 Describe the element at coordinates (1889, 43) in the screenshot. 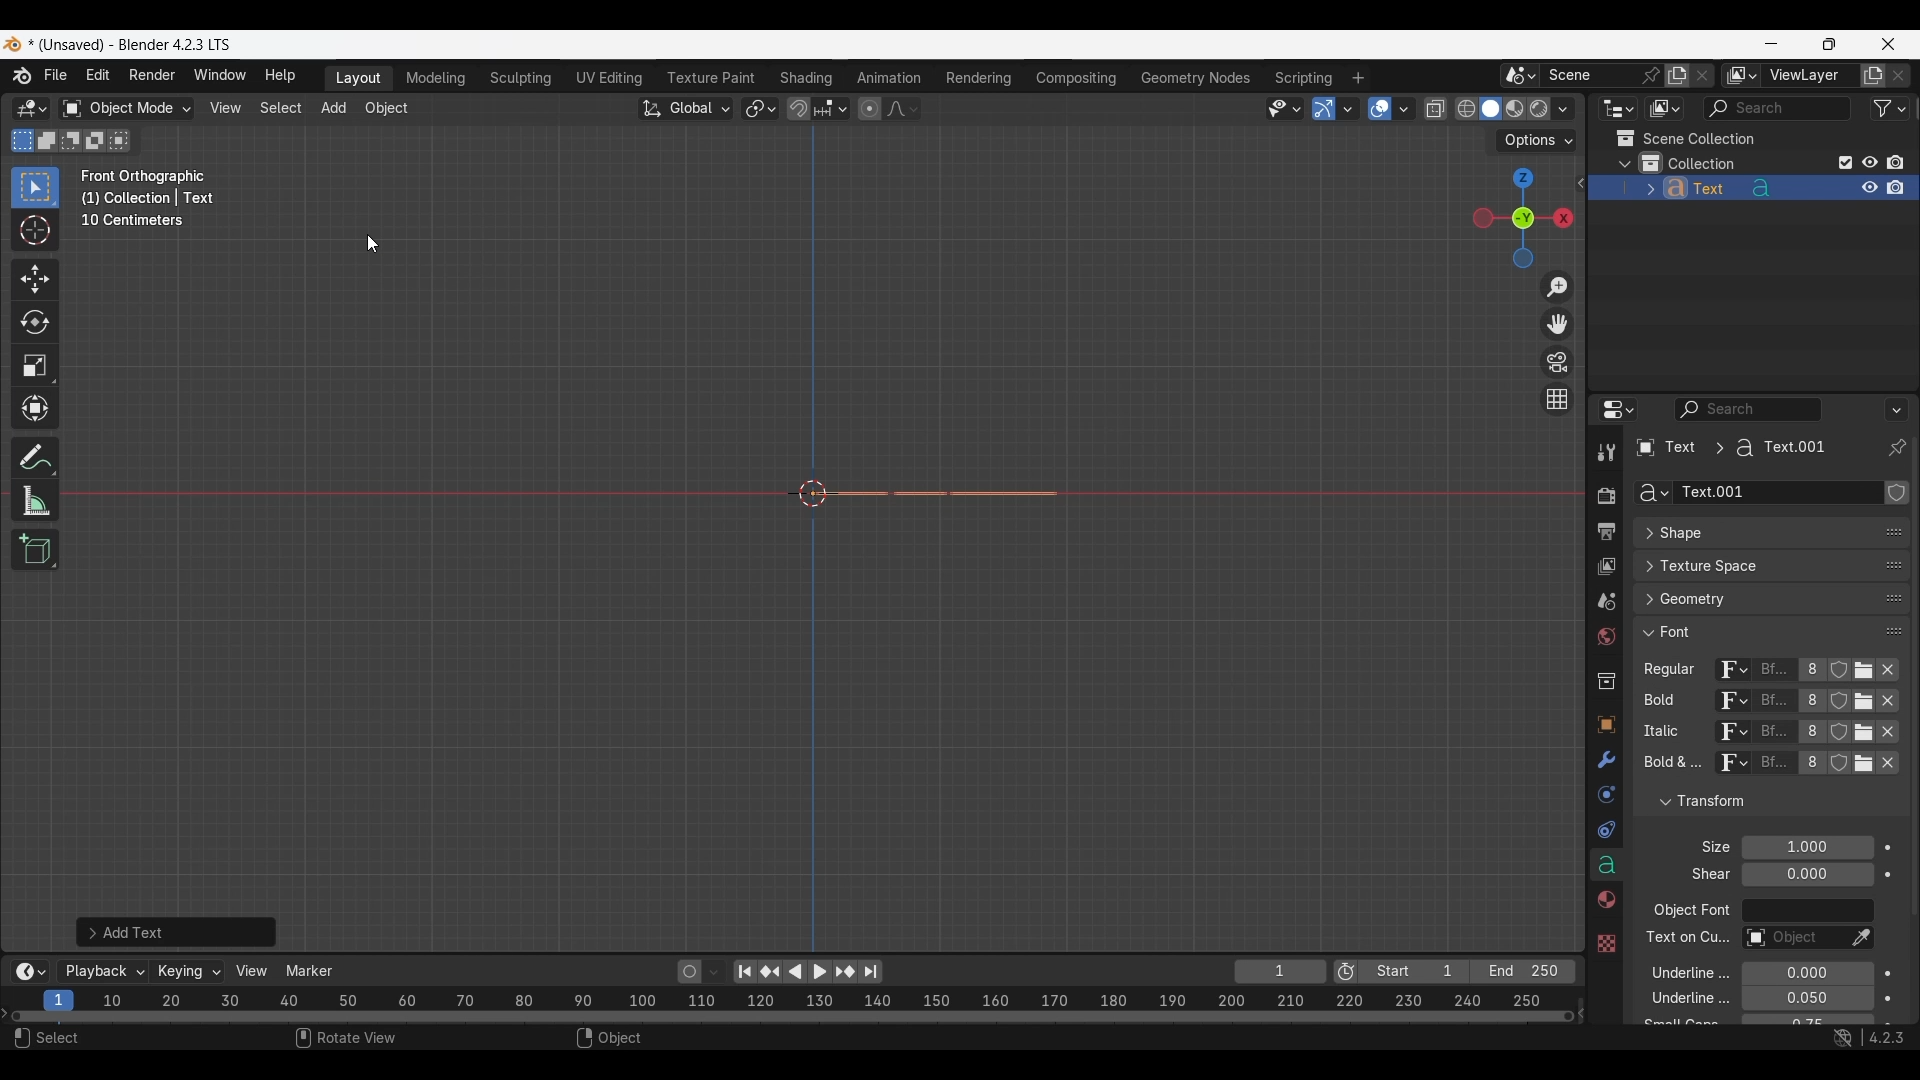

I see `Close interface` at that location.